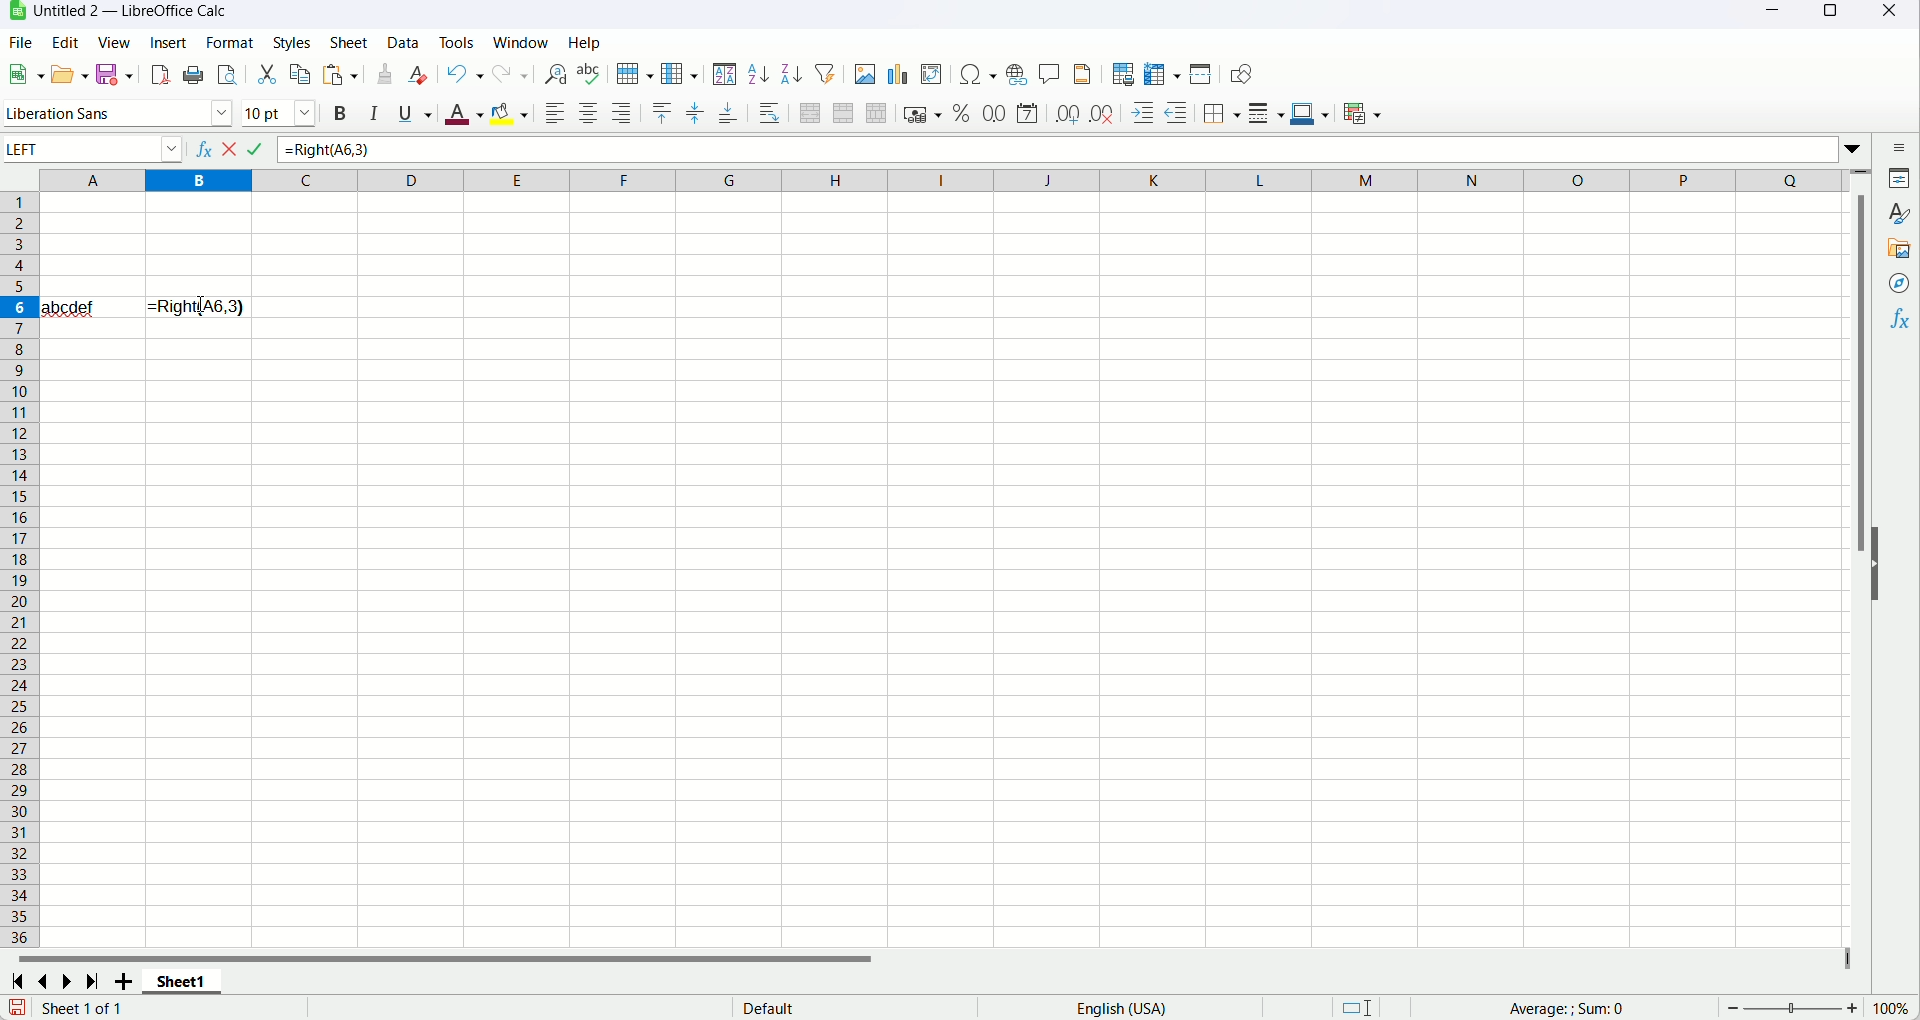  I want to click on decrease indent, so click(1178, 112).